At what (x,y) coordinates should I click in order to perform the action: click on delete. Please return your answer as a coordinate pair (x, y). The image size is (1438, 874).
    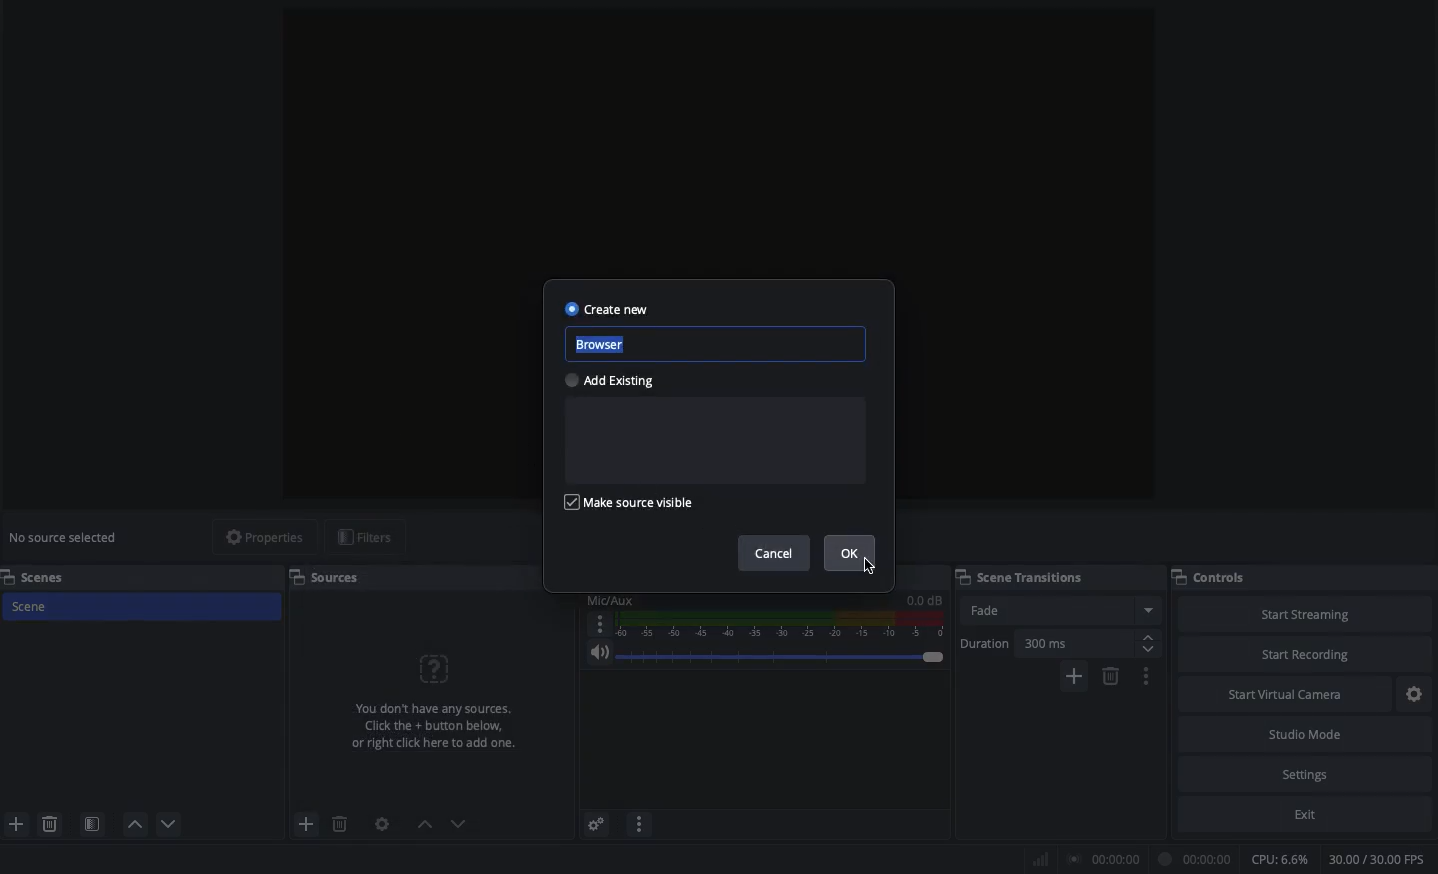
    Looking at the image, I should click on (335, 818).